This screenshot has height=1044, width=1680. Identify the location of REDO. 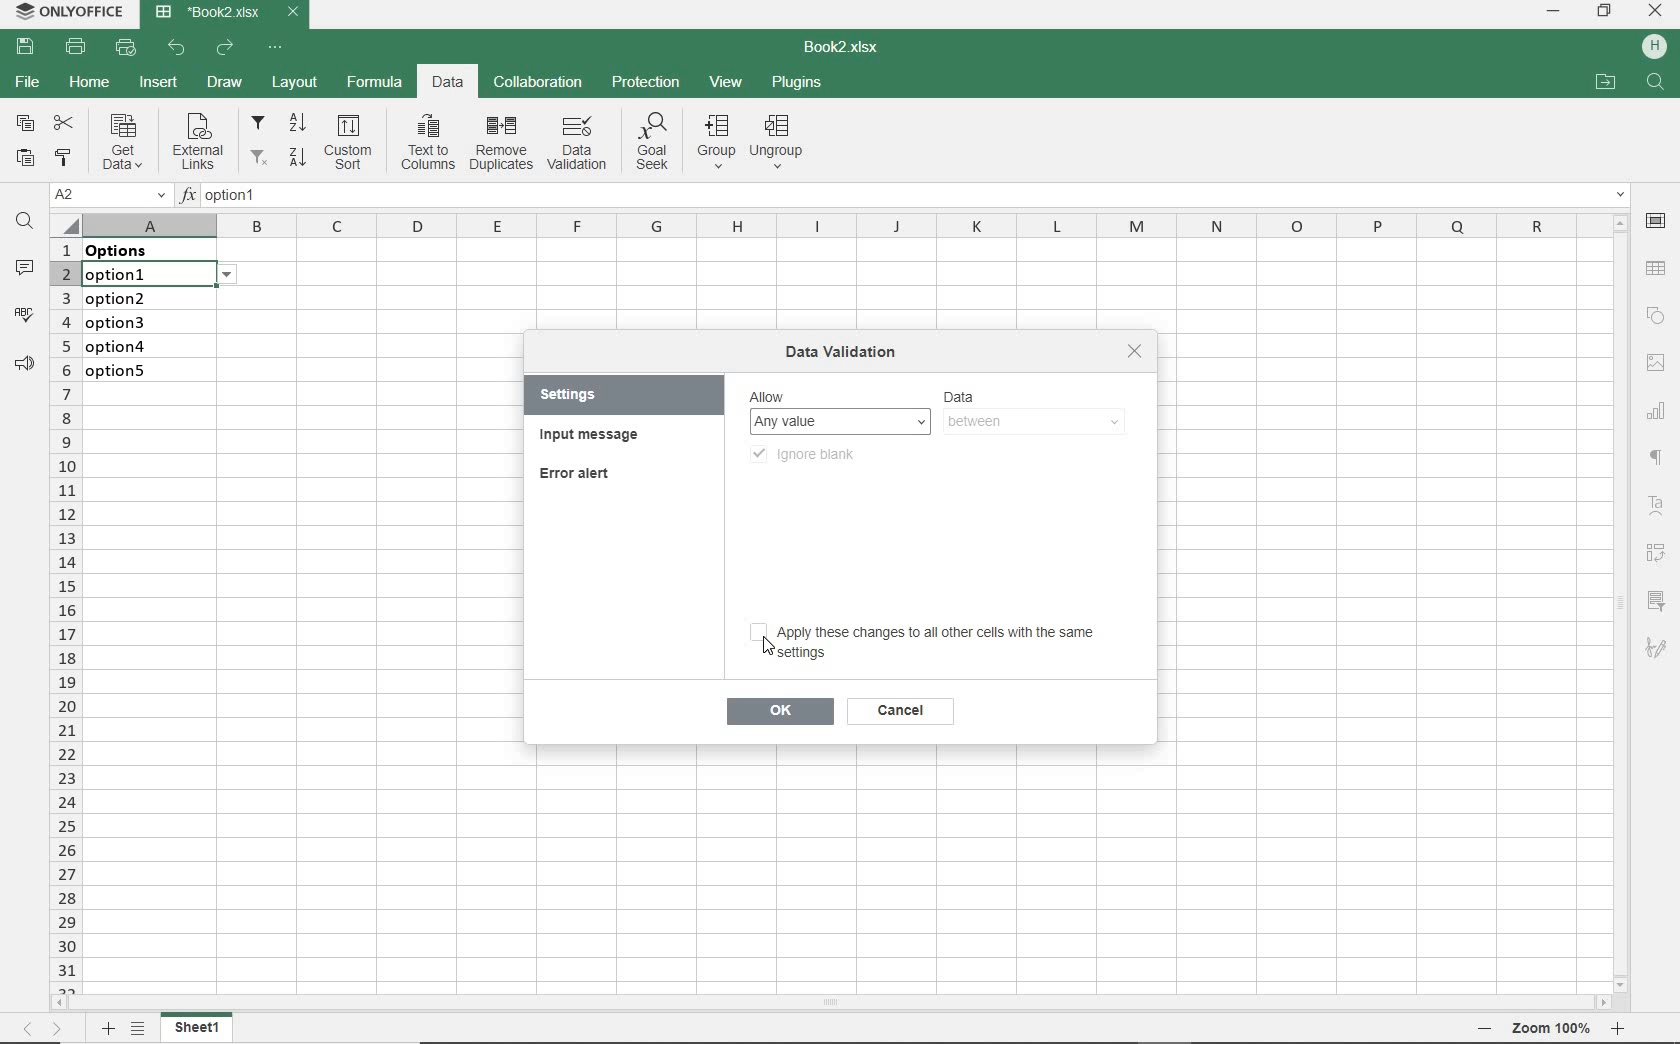
(225, 48).